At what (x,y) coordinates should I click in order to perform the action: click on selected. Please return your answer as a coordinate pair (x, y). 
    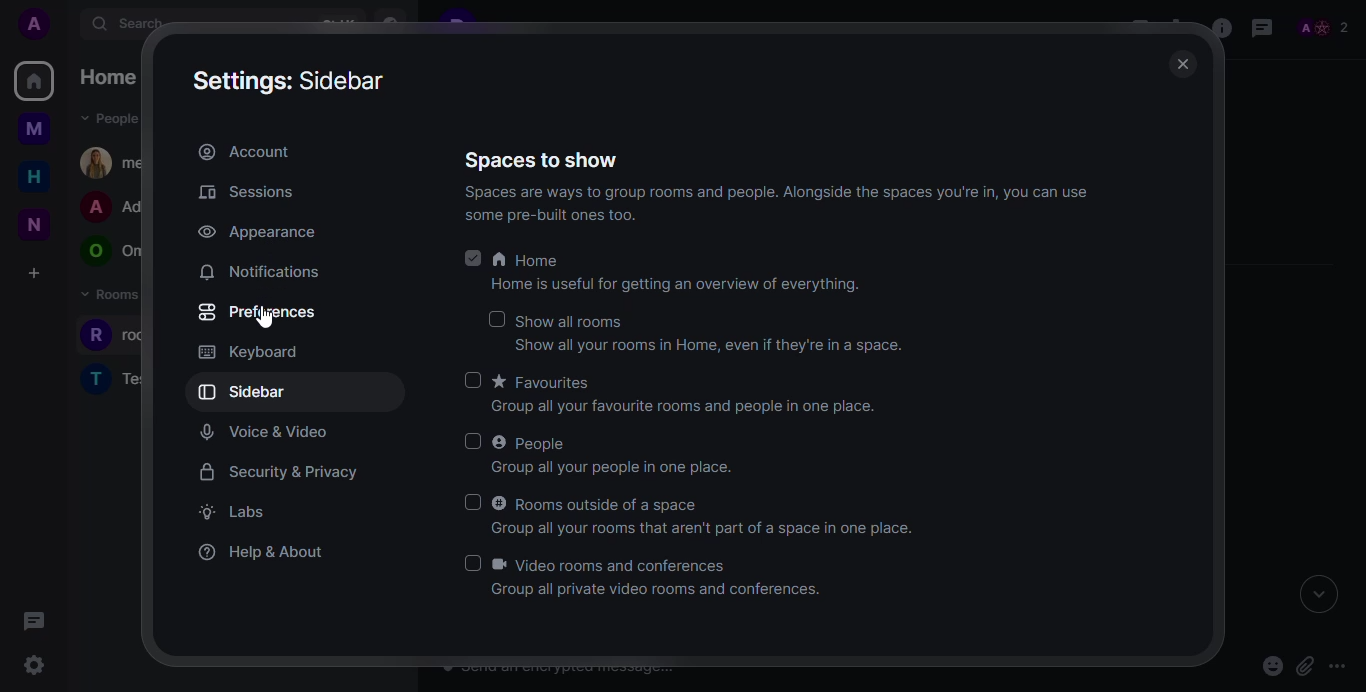
    Looking at the image, I should click on (470, 258).